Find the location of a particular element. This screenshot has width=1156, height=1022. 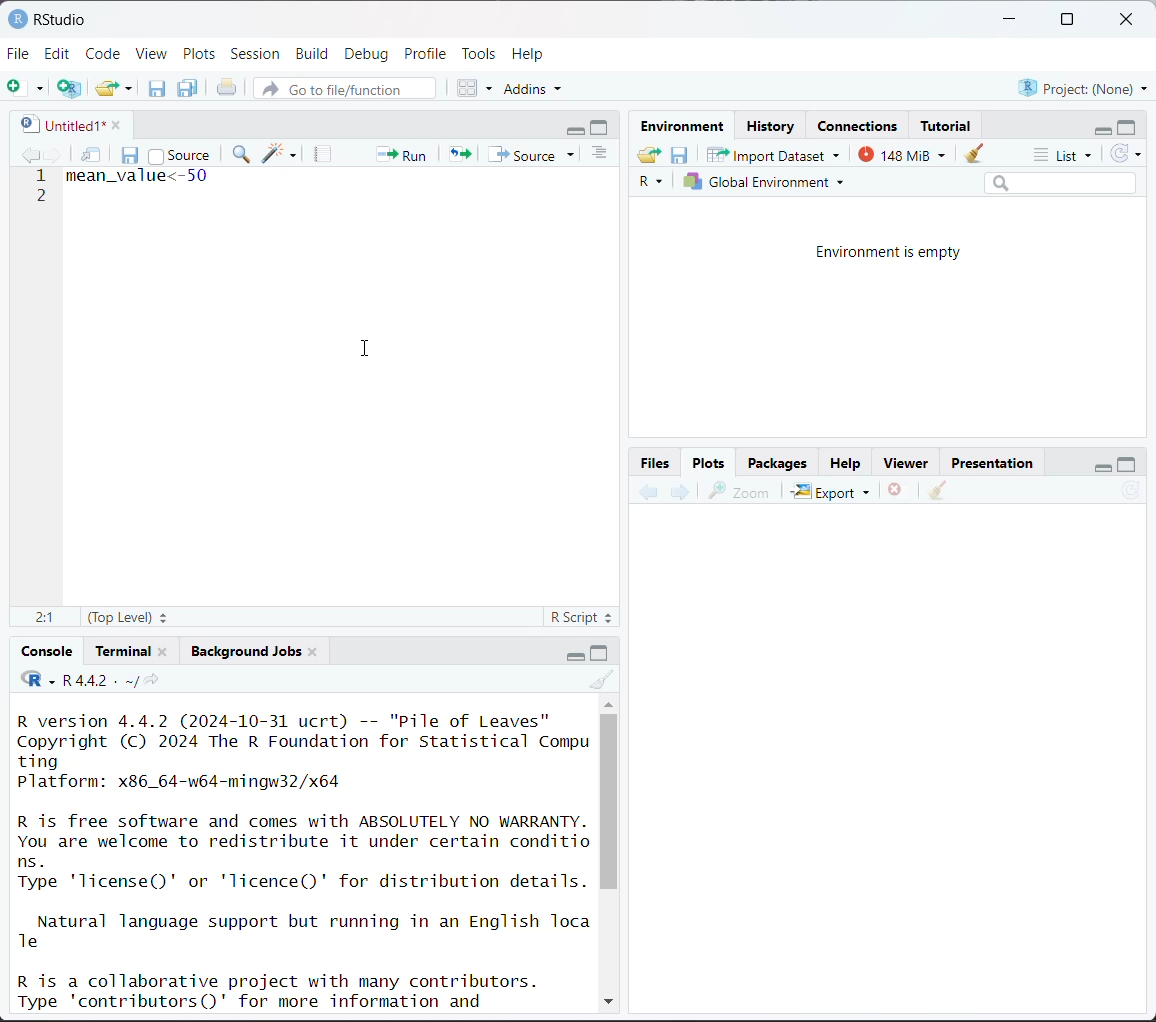

list is located at coordinates (1066, 156).